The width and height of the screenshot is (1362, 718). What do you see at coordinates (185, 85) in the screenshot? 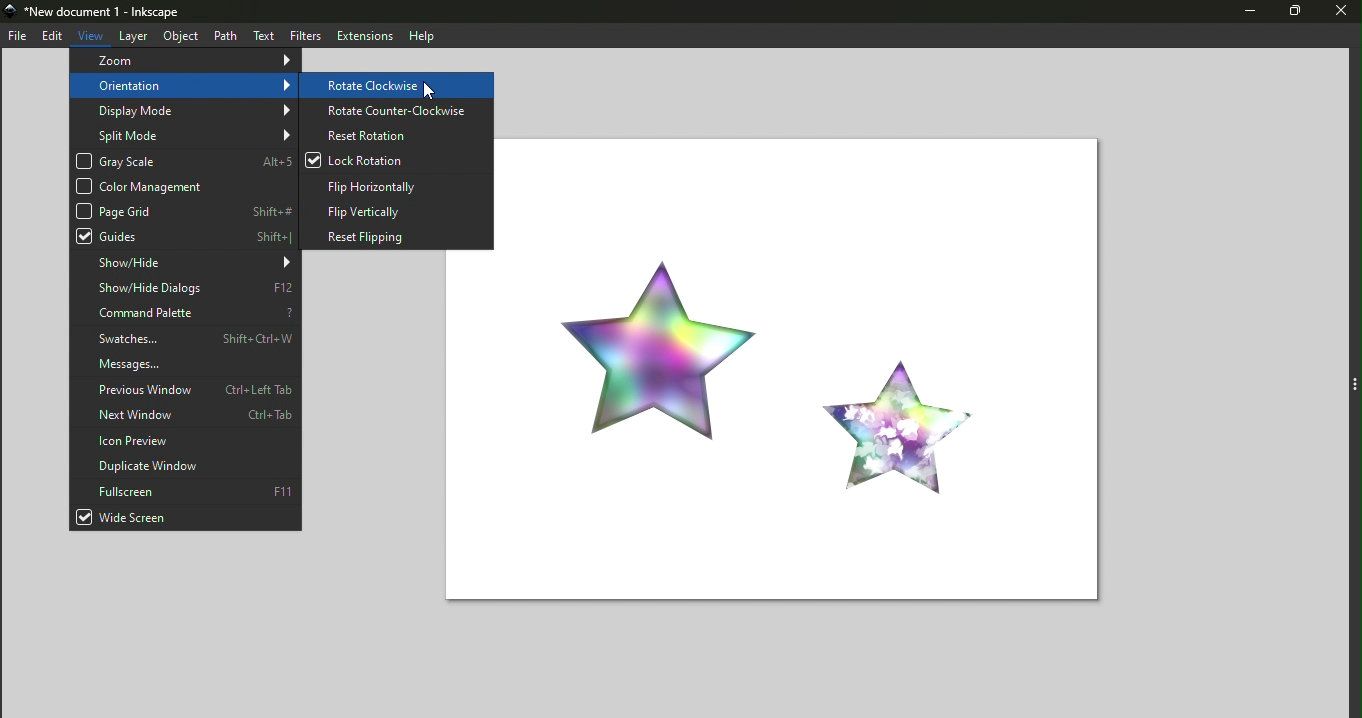
I see `Orientation` at bounding box center [185, 85].